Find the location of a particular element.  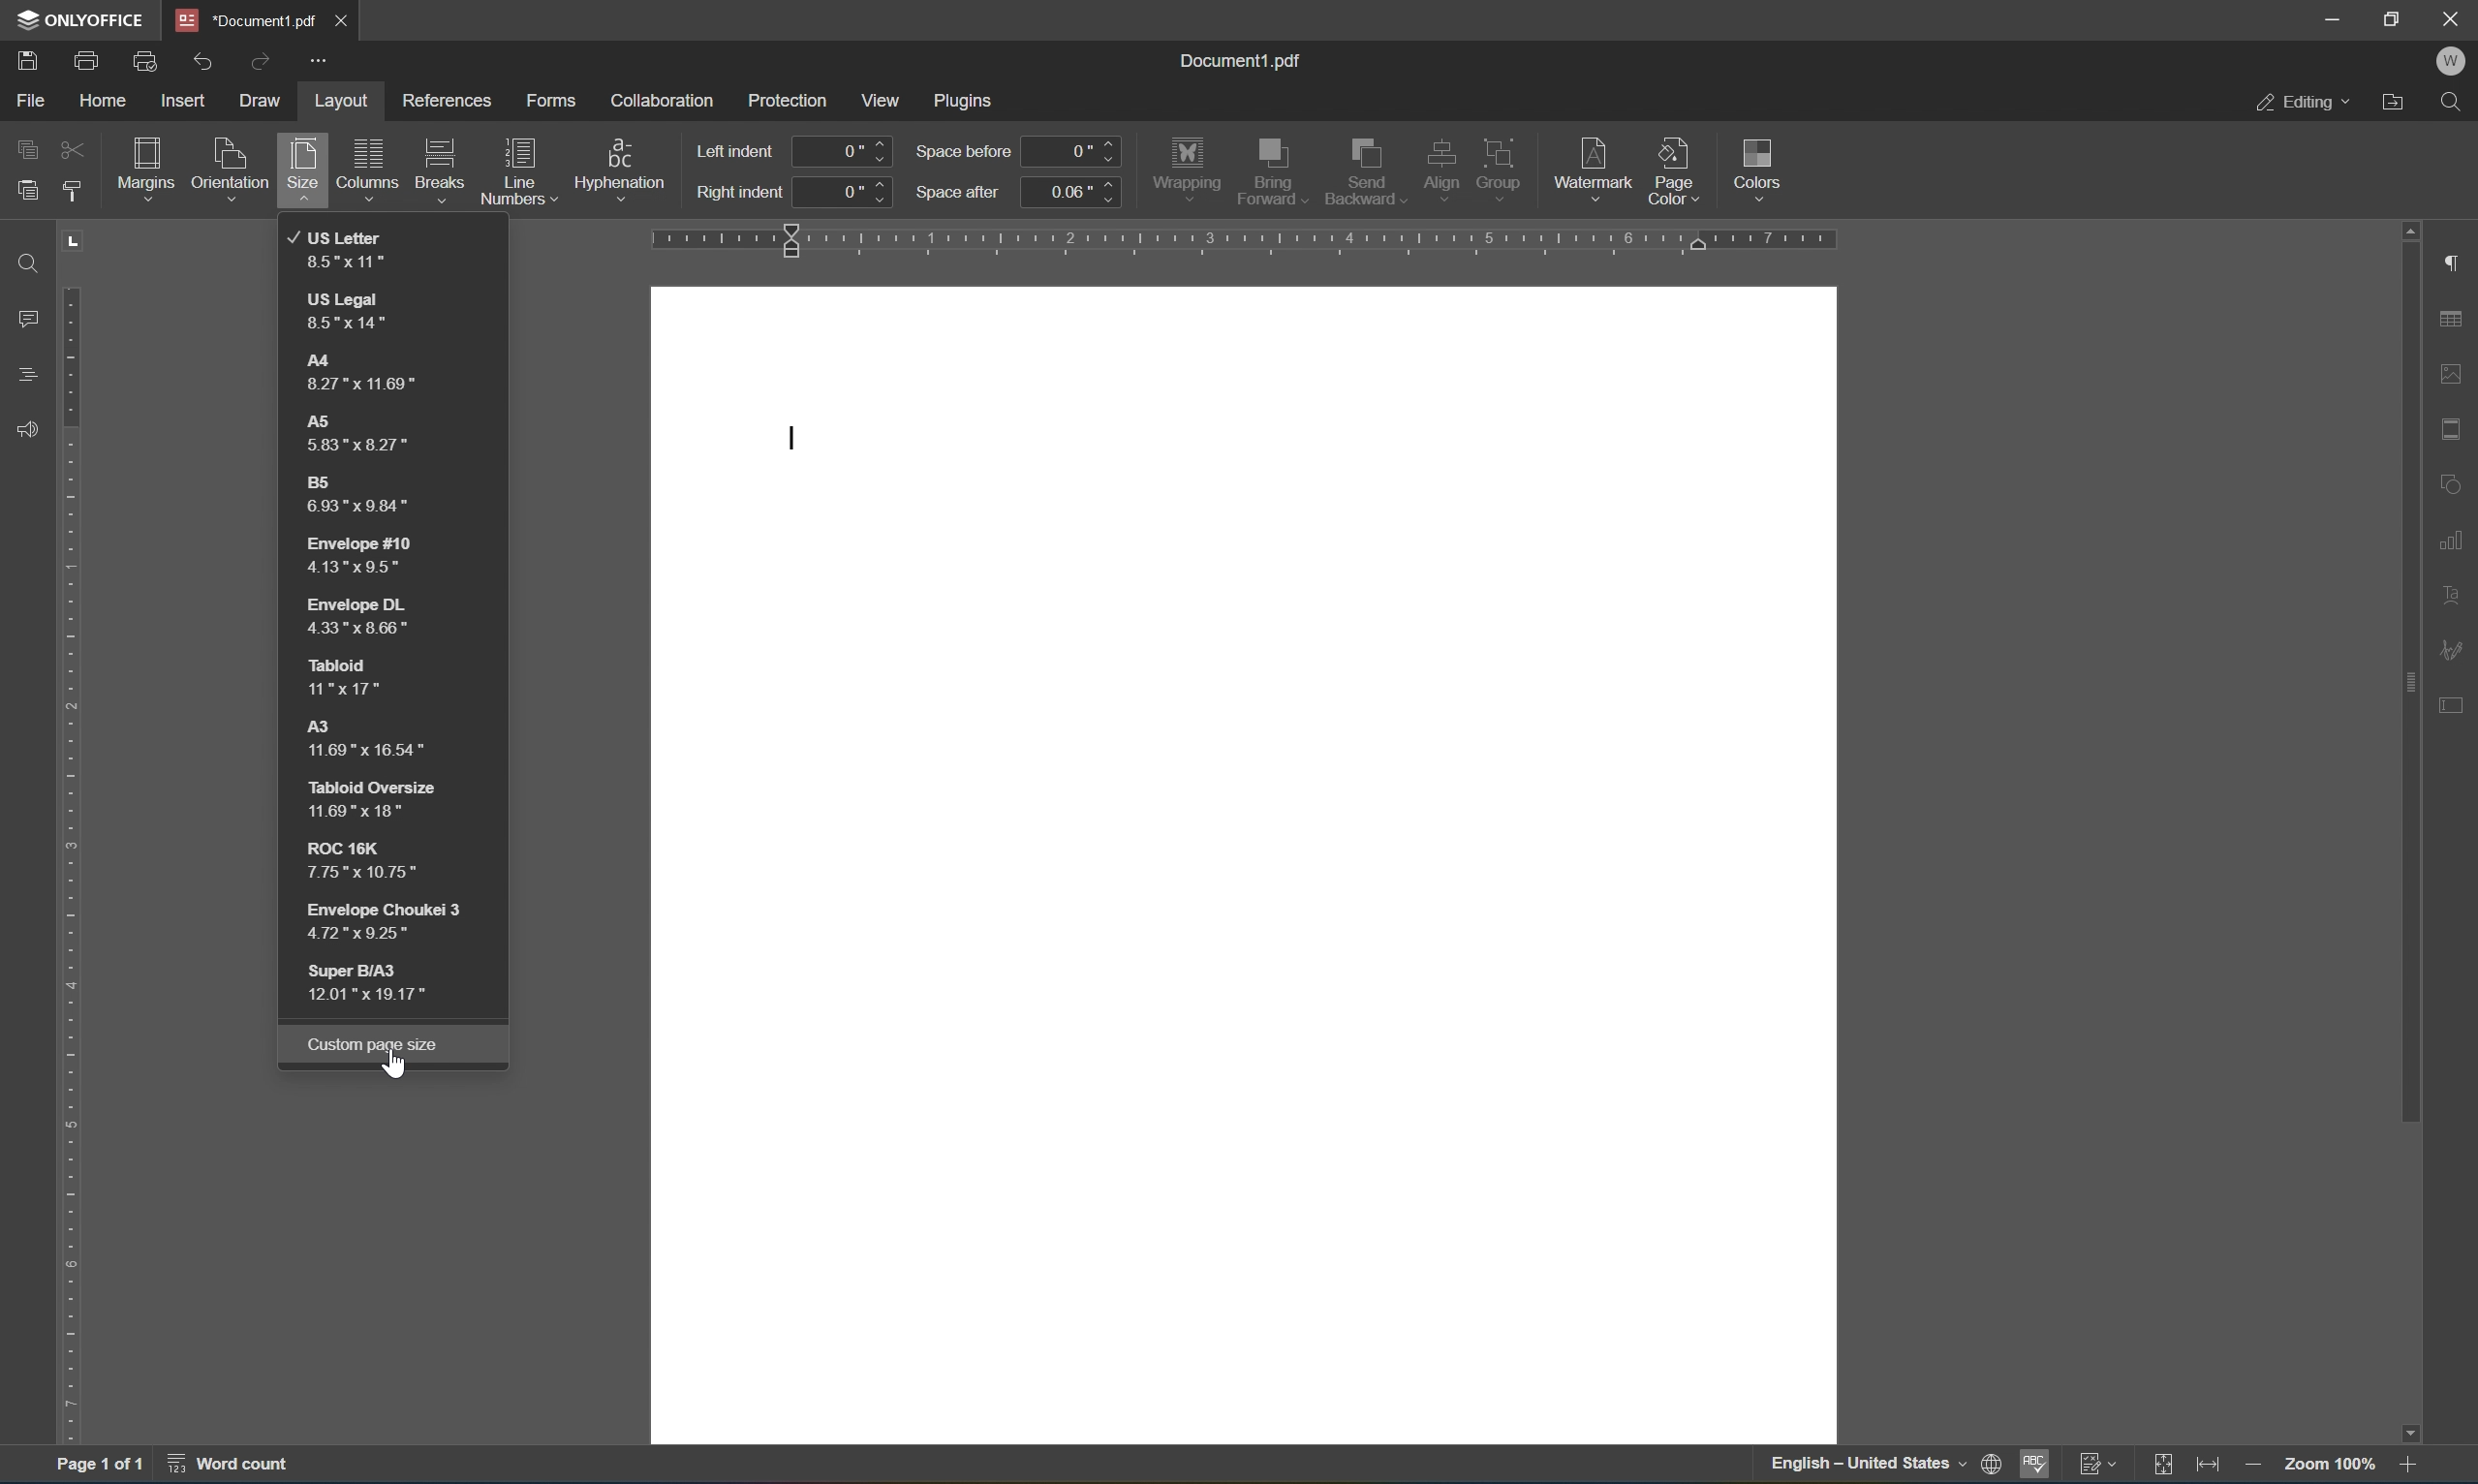

open file location is located at coordinates (2393, 103).